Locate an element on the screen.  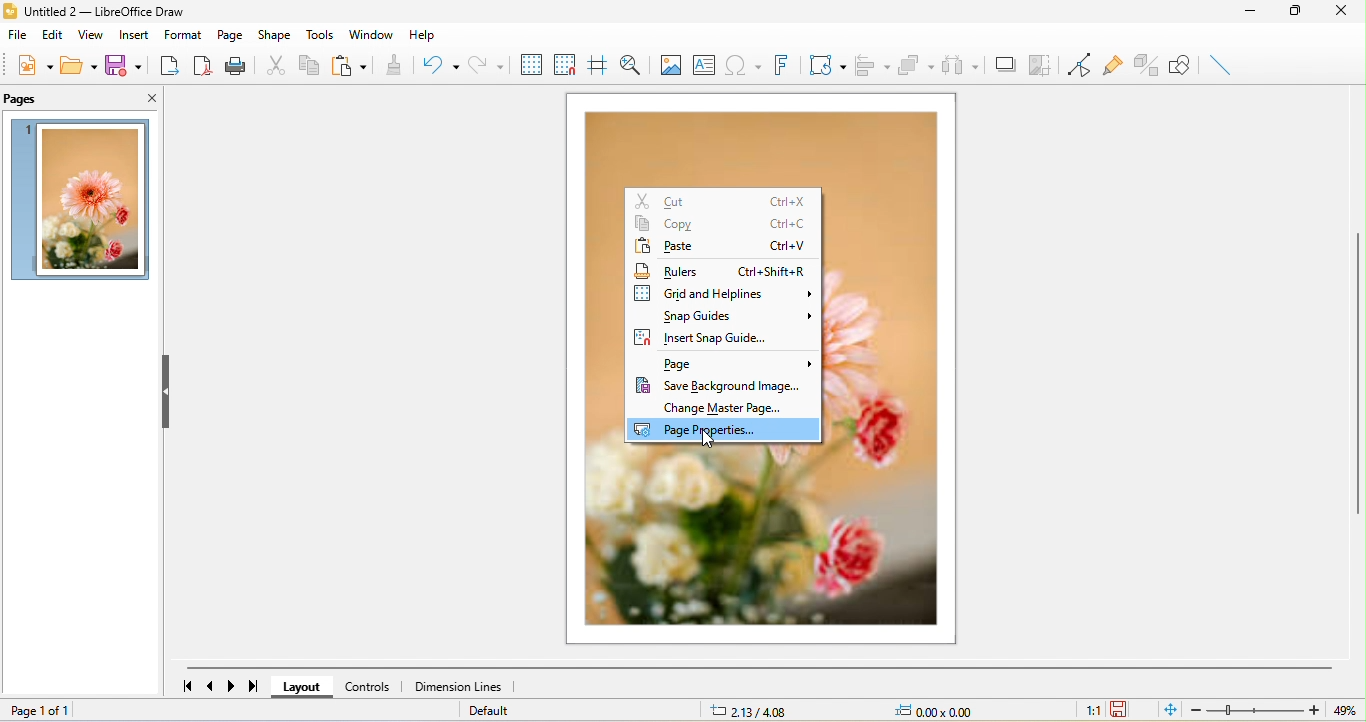
export is located at coordinates (165, 63).